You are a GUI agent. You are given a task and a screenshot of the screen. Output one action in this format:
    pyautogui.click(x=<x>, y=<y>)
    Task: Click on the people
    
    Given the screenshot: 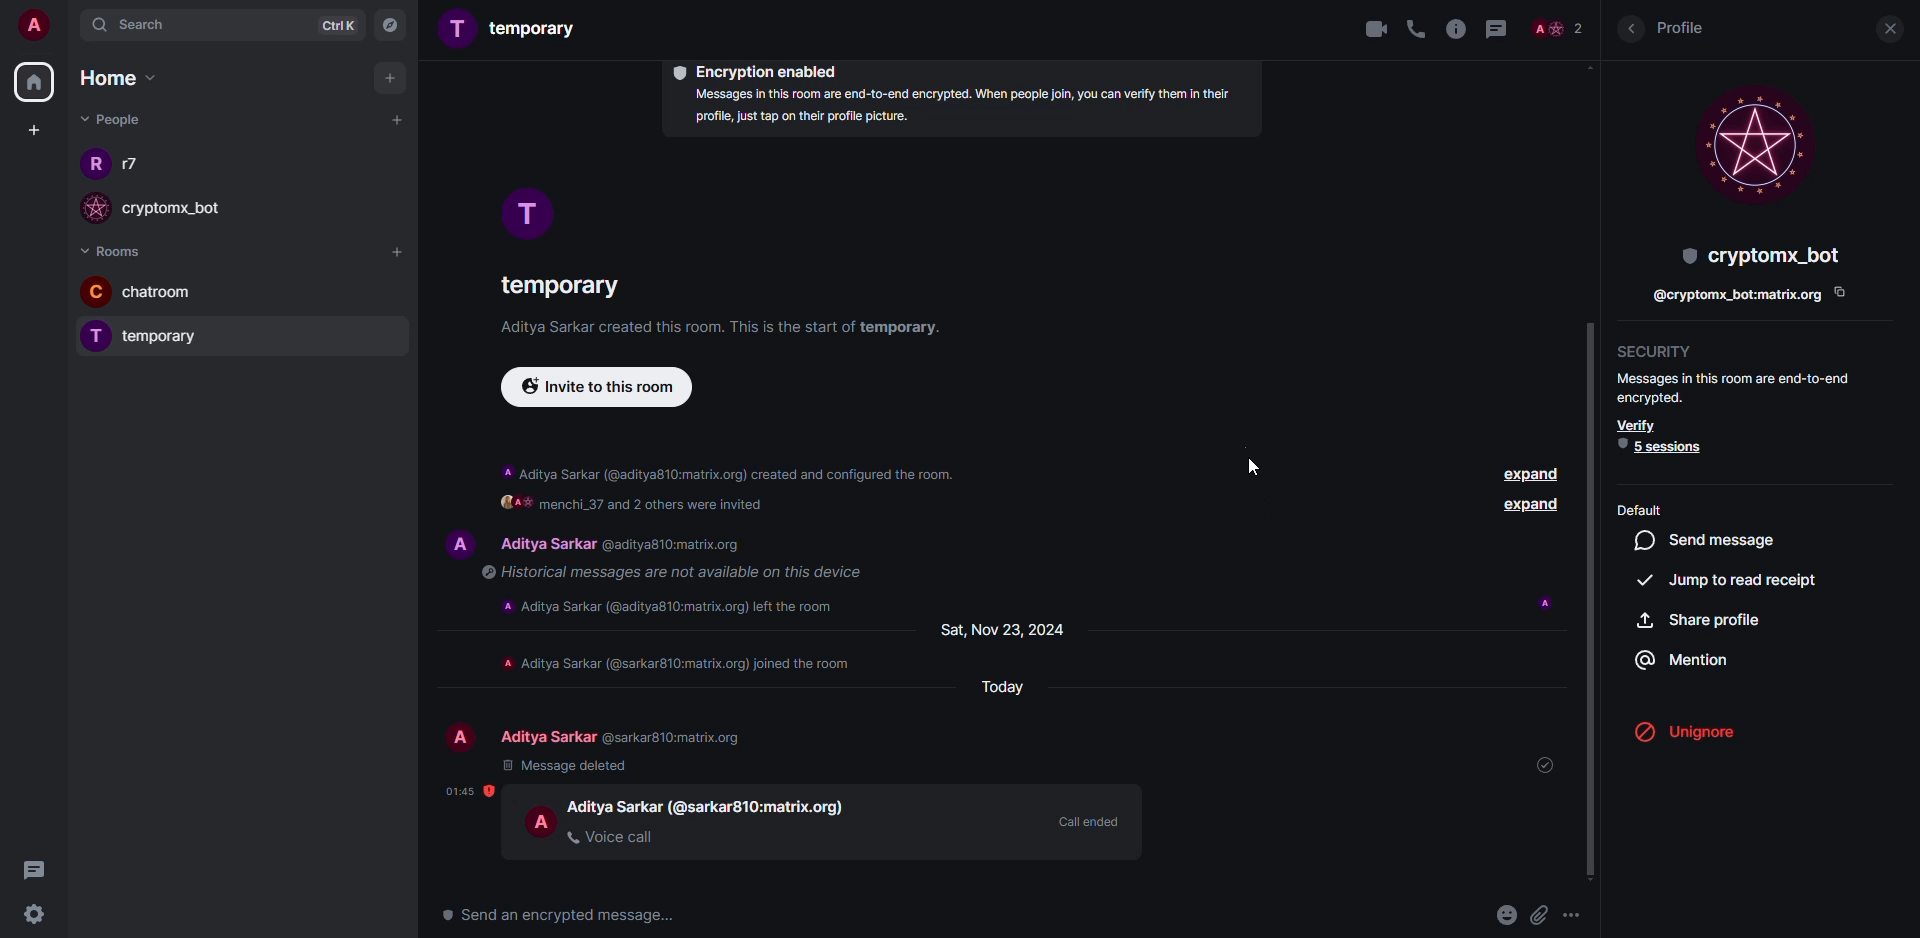 What is the action you would take?
    pyautogui.click(x=136, y=165)
    